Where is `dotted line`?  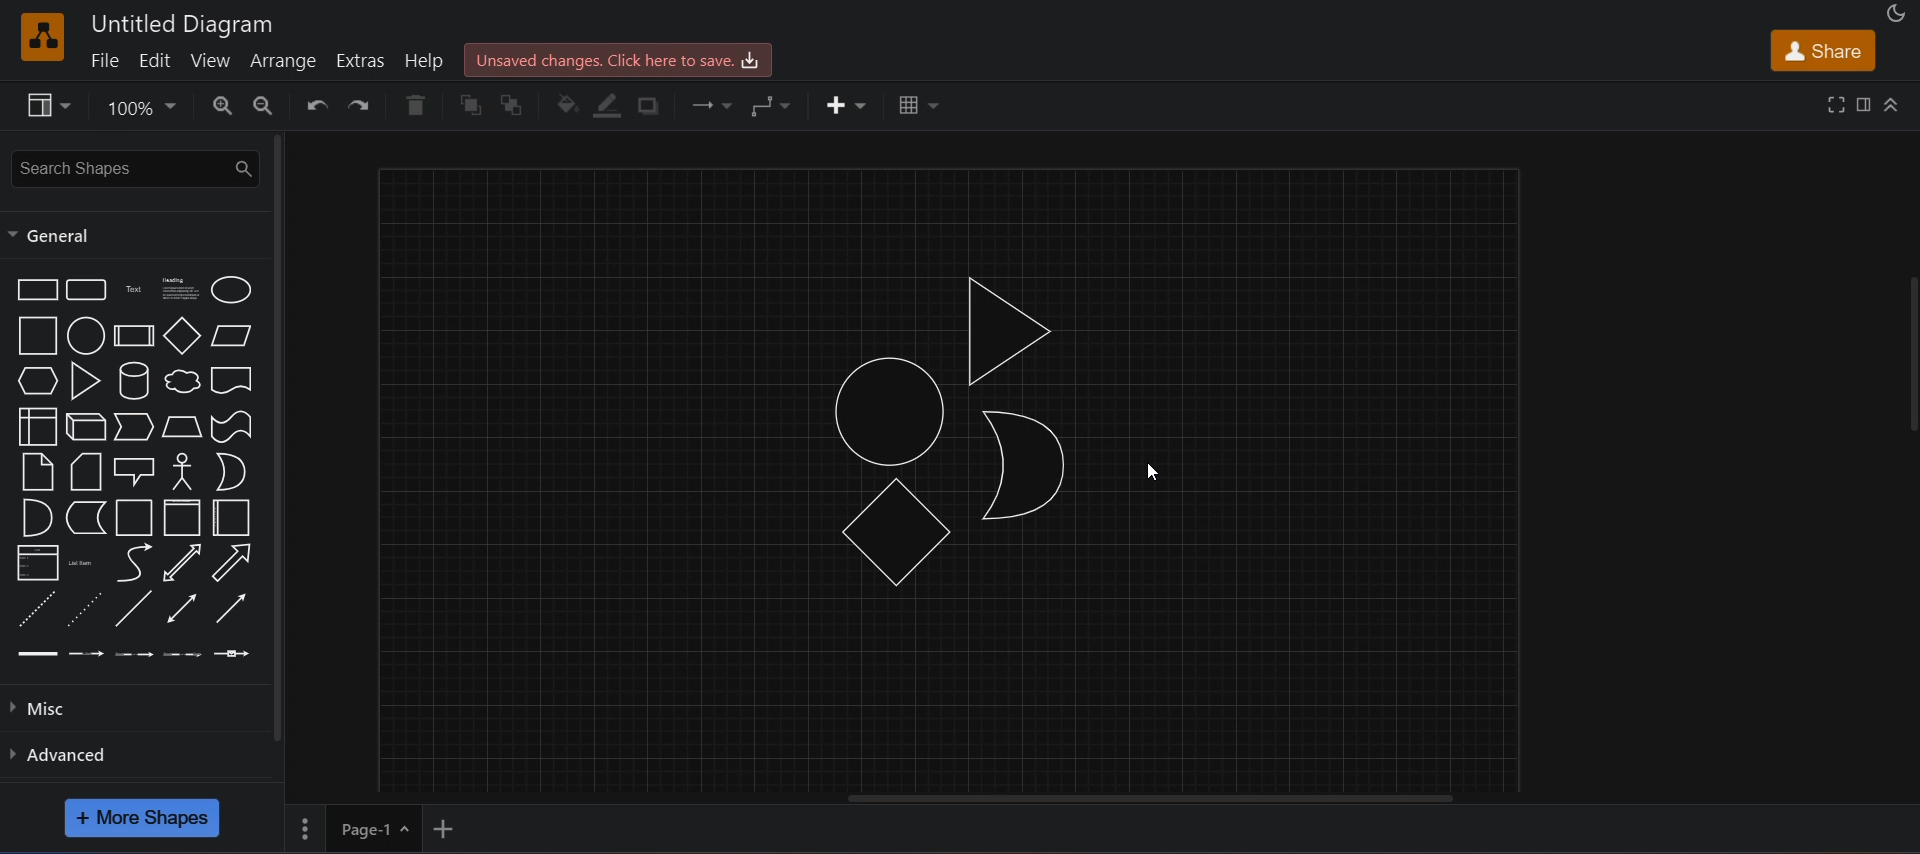 dotted line is located at coordinates (86, 608).